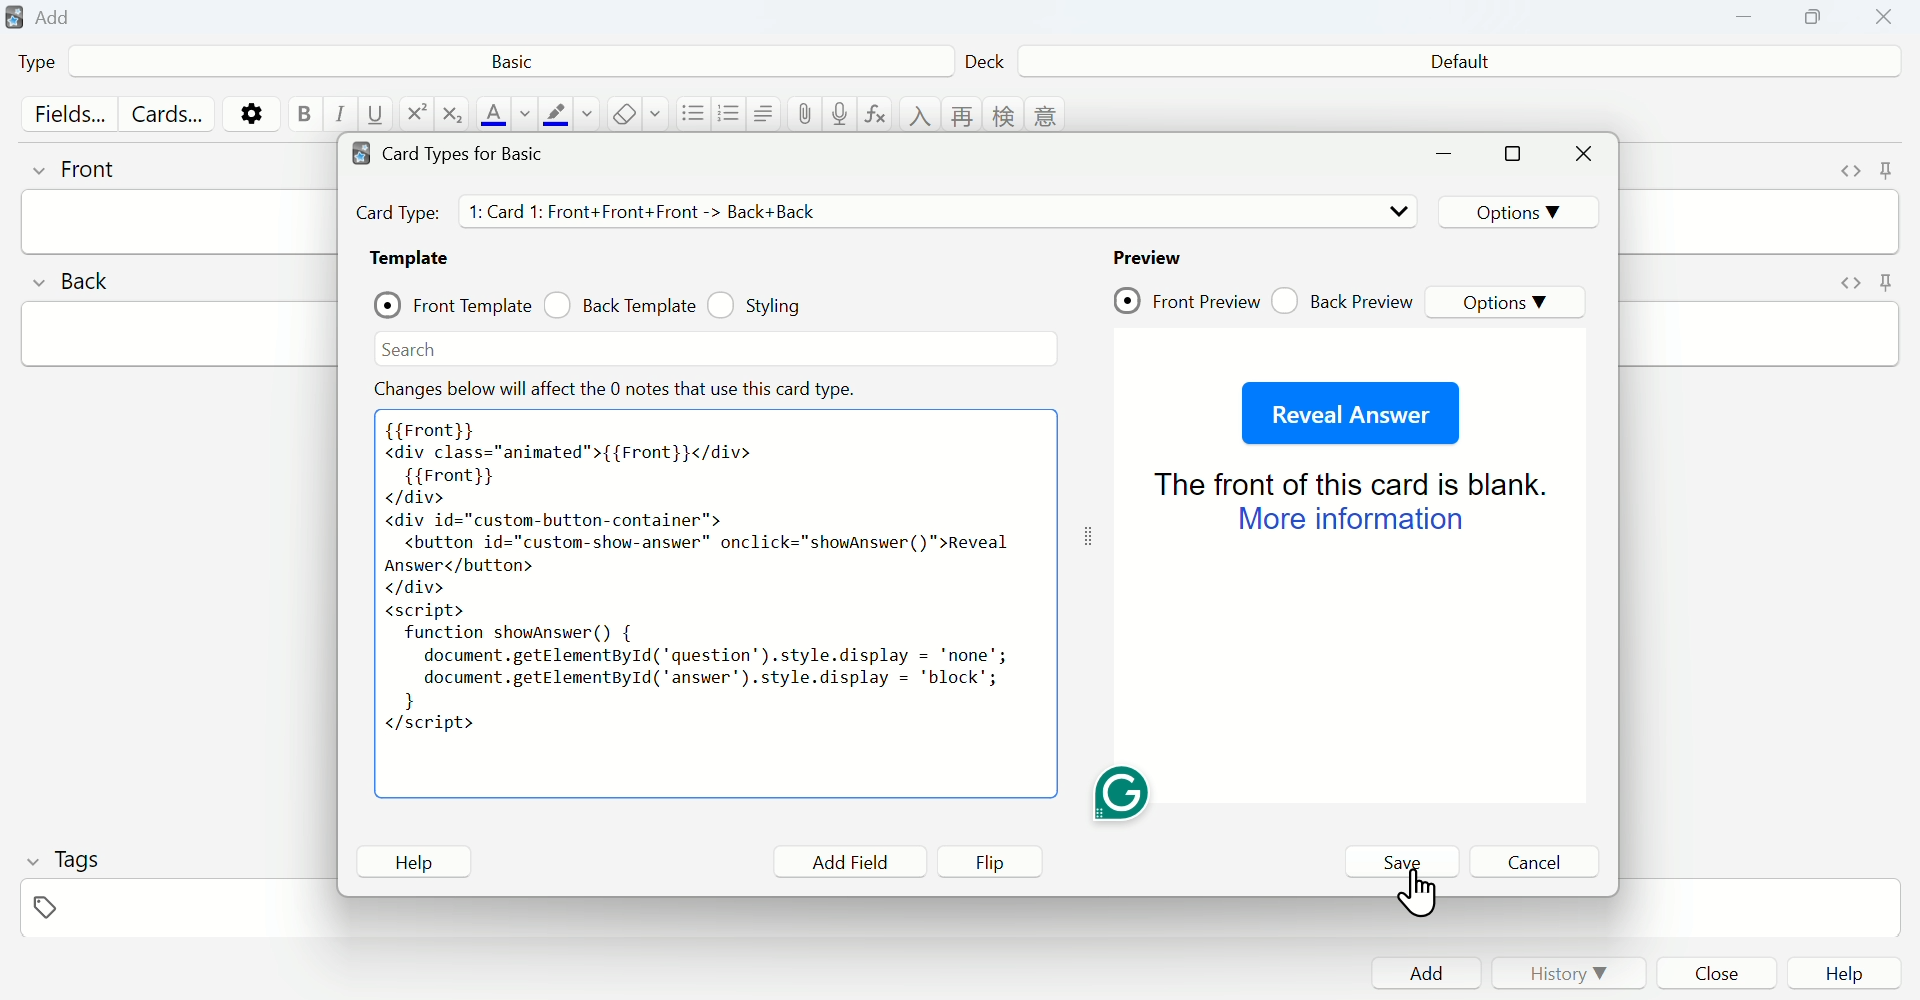 This screenshot has width=1920, height=1000. Describe the element at coordinates (1426, 973) in the screenshot. I see `Add` at that location.